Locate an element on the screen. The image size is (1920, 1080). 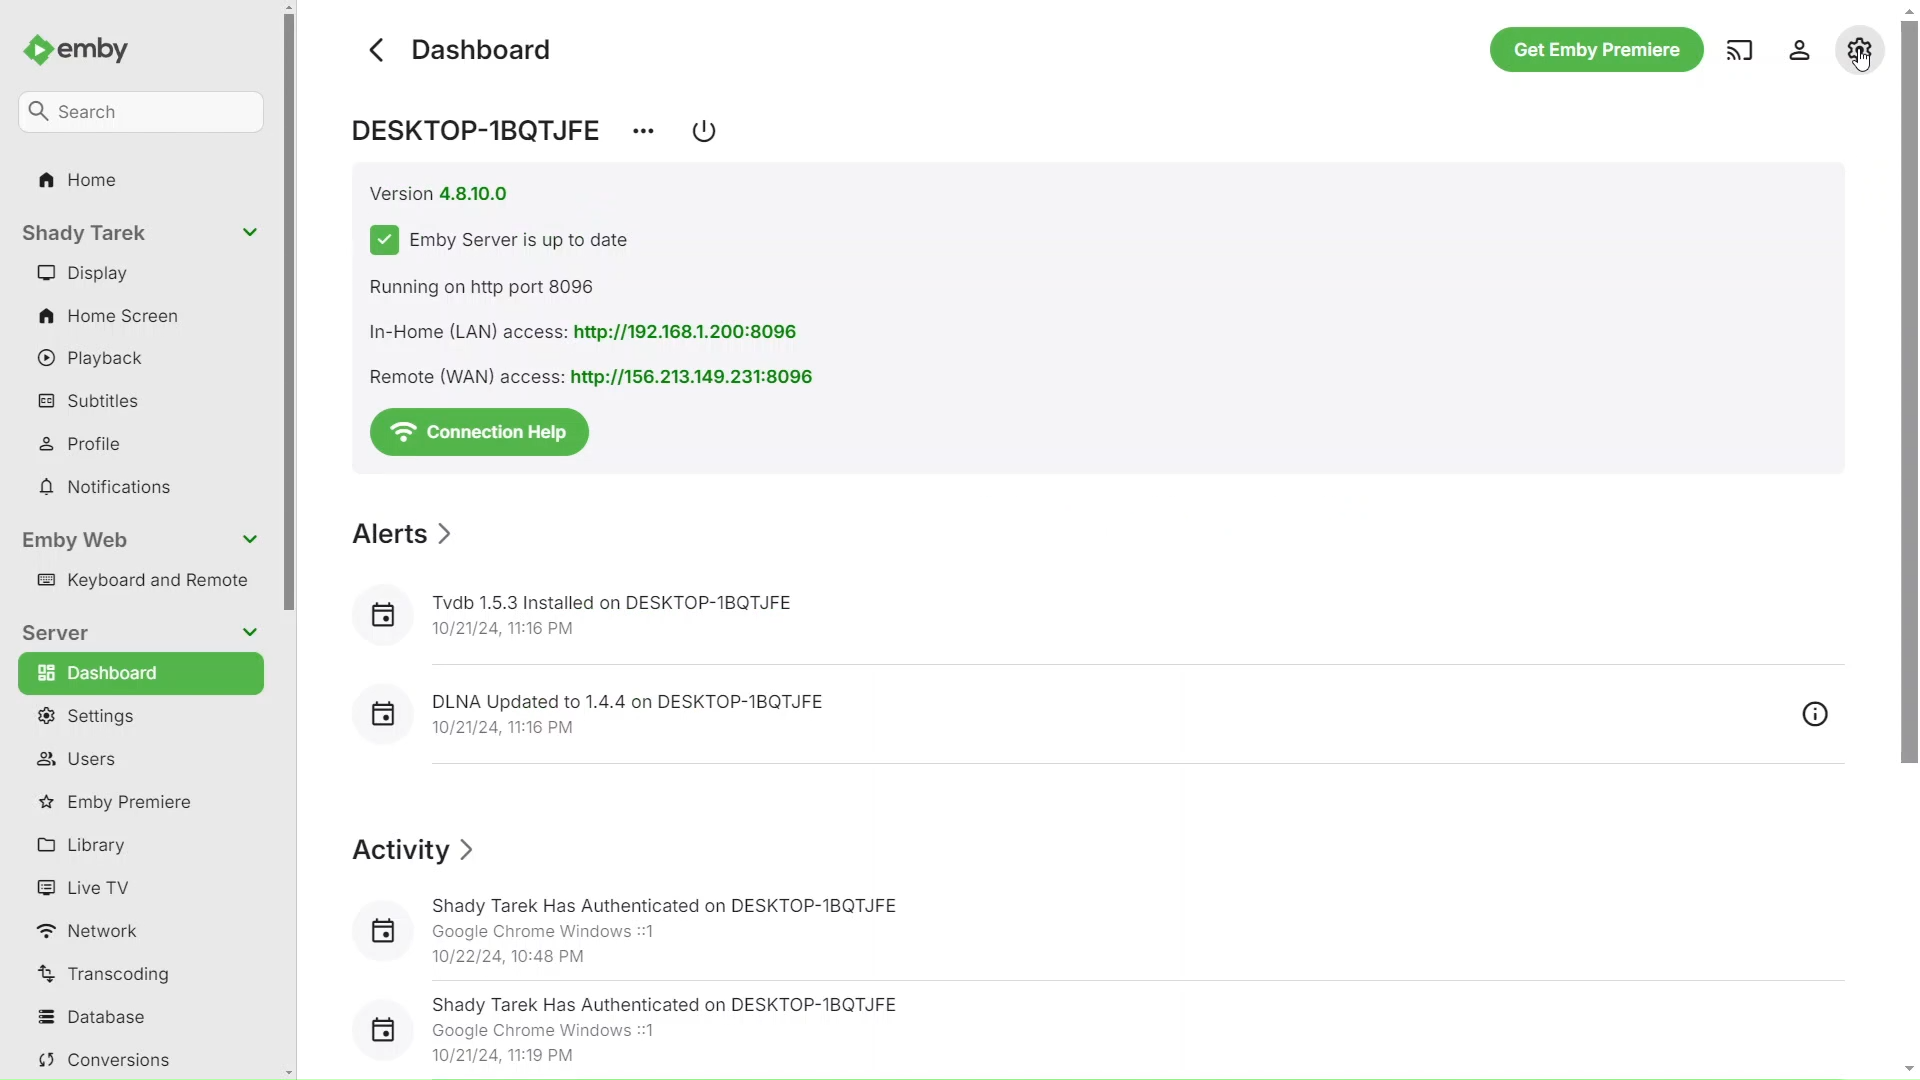
 Home is located at coordinates (81, 181).